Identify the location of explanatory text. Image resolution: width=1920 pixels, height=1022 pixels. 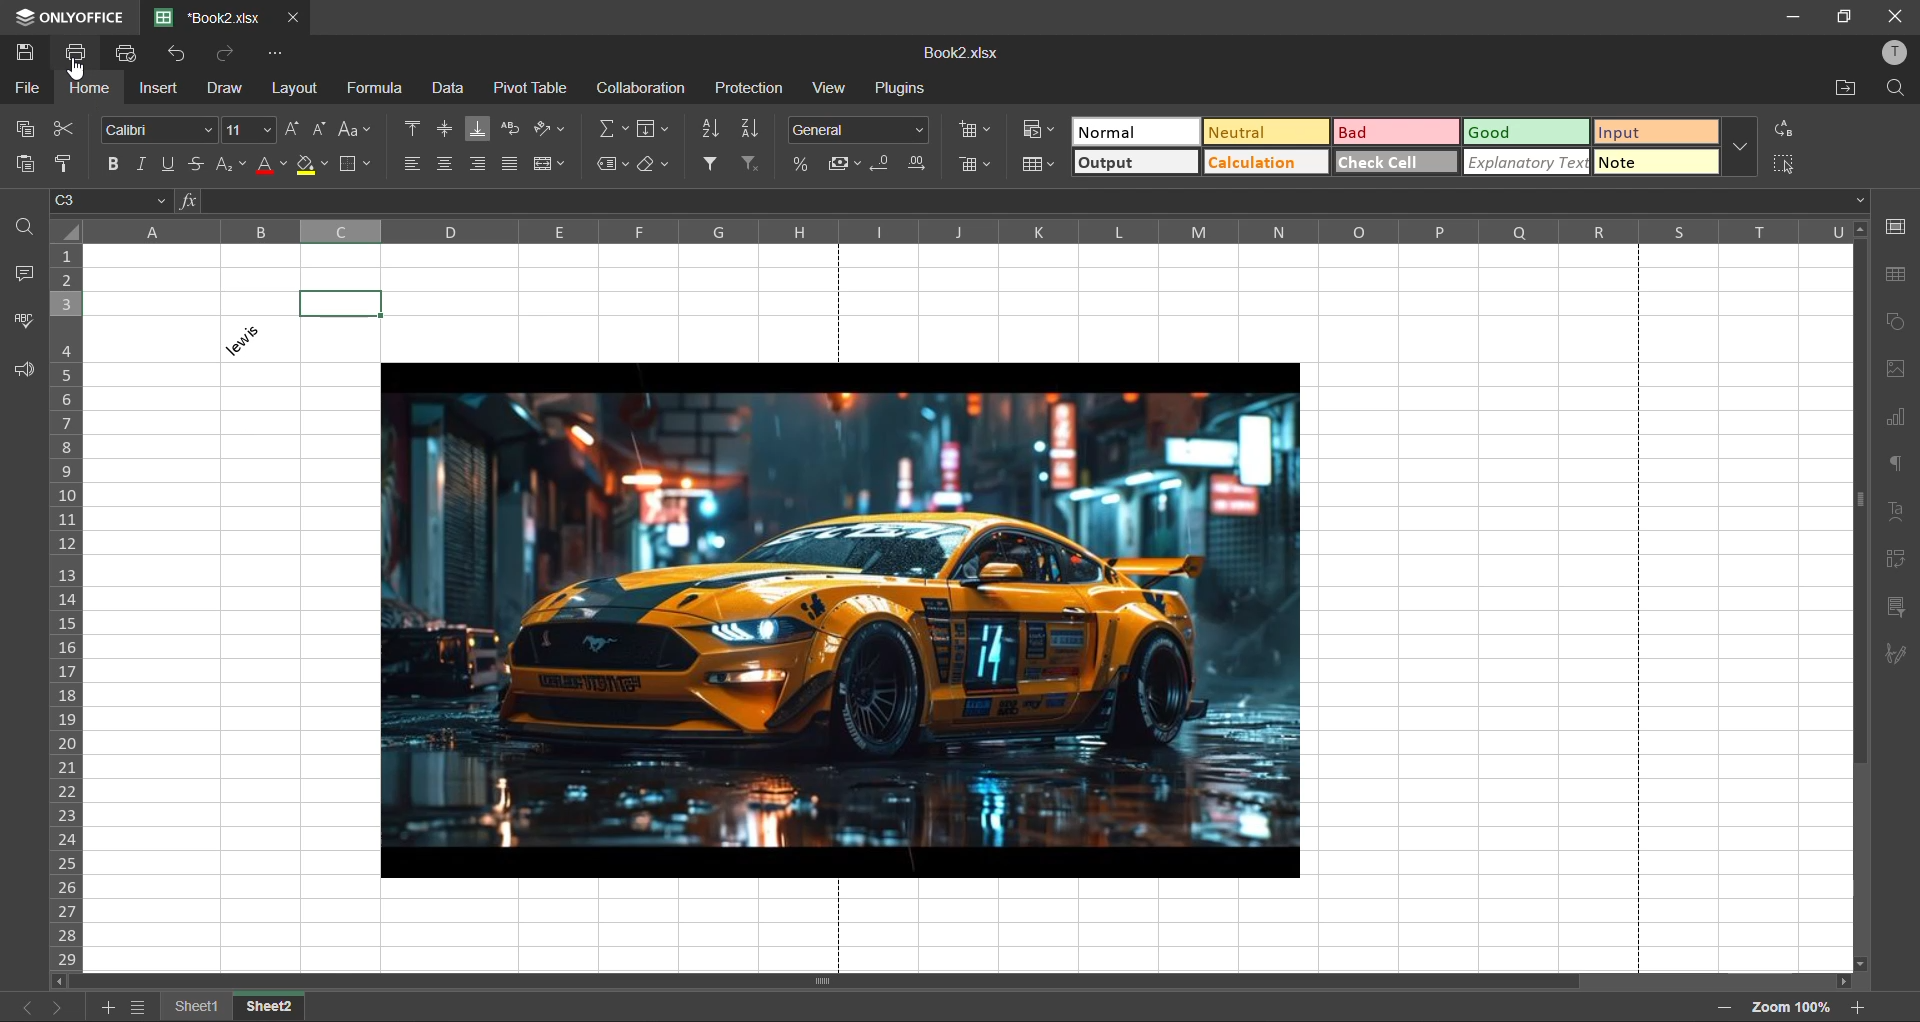
(1528, 163).